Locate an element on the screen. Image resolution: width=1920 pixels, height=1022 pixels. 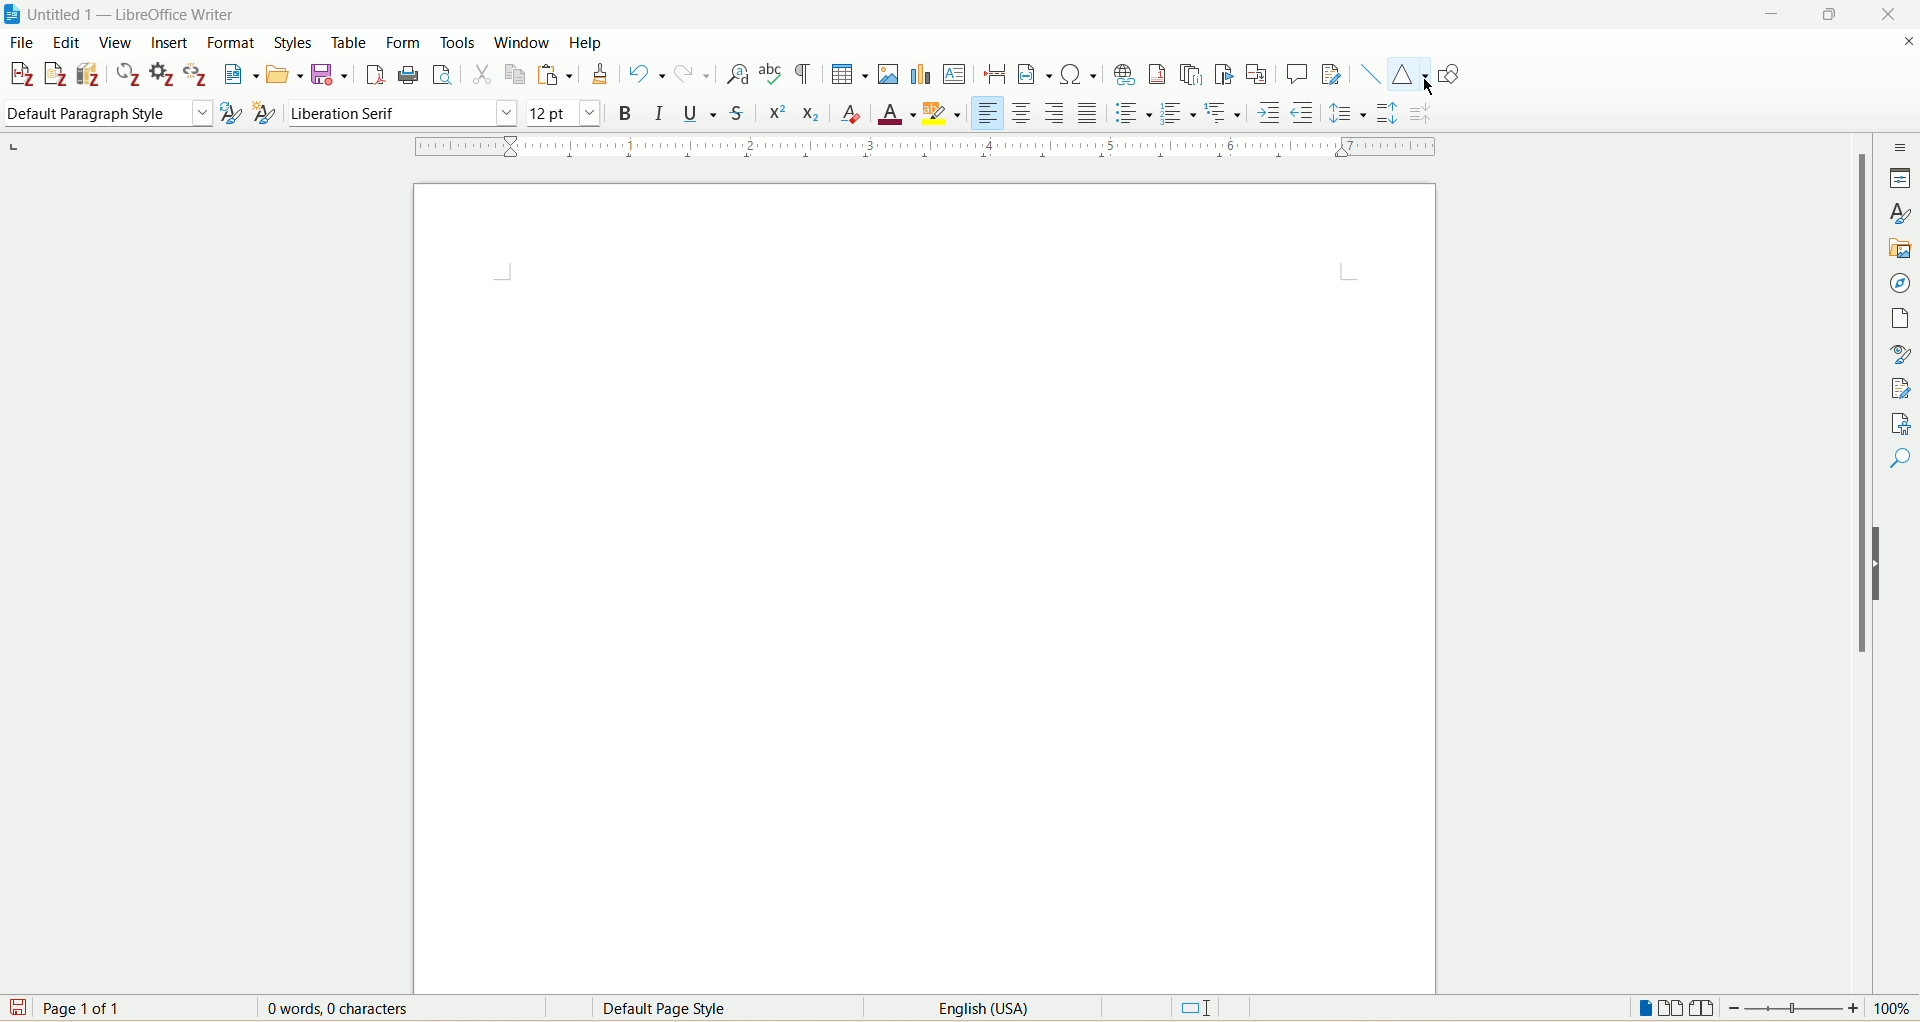
zoom percent is located at coordinates (1895, 1008).